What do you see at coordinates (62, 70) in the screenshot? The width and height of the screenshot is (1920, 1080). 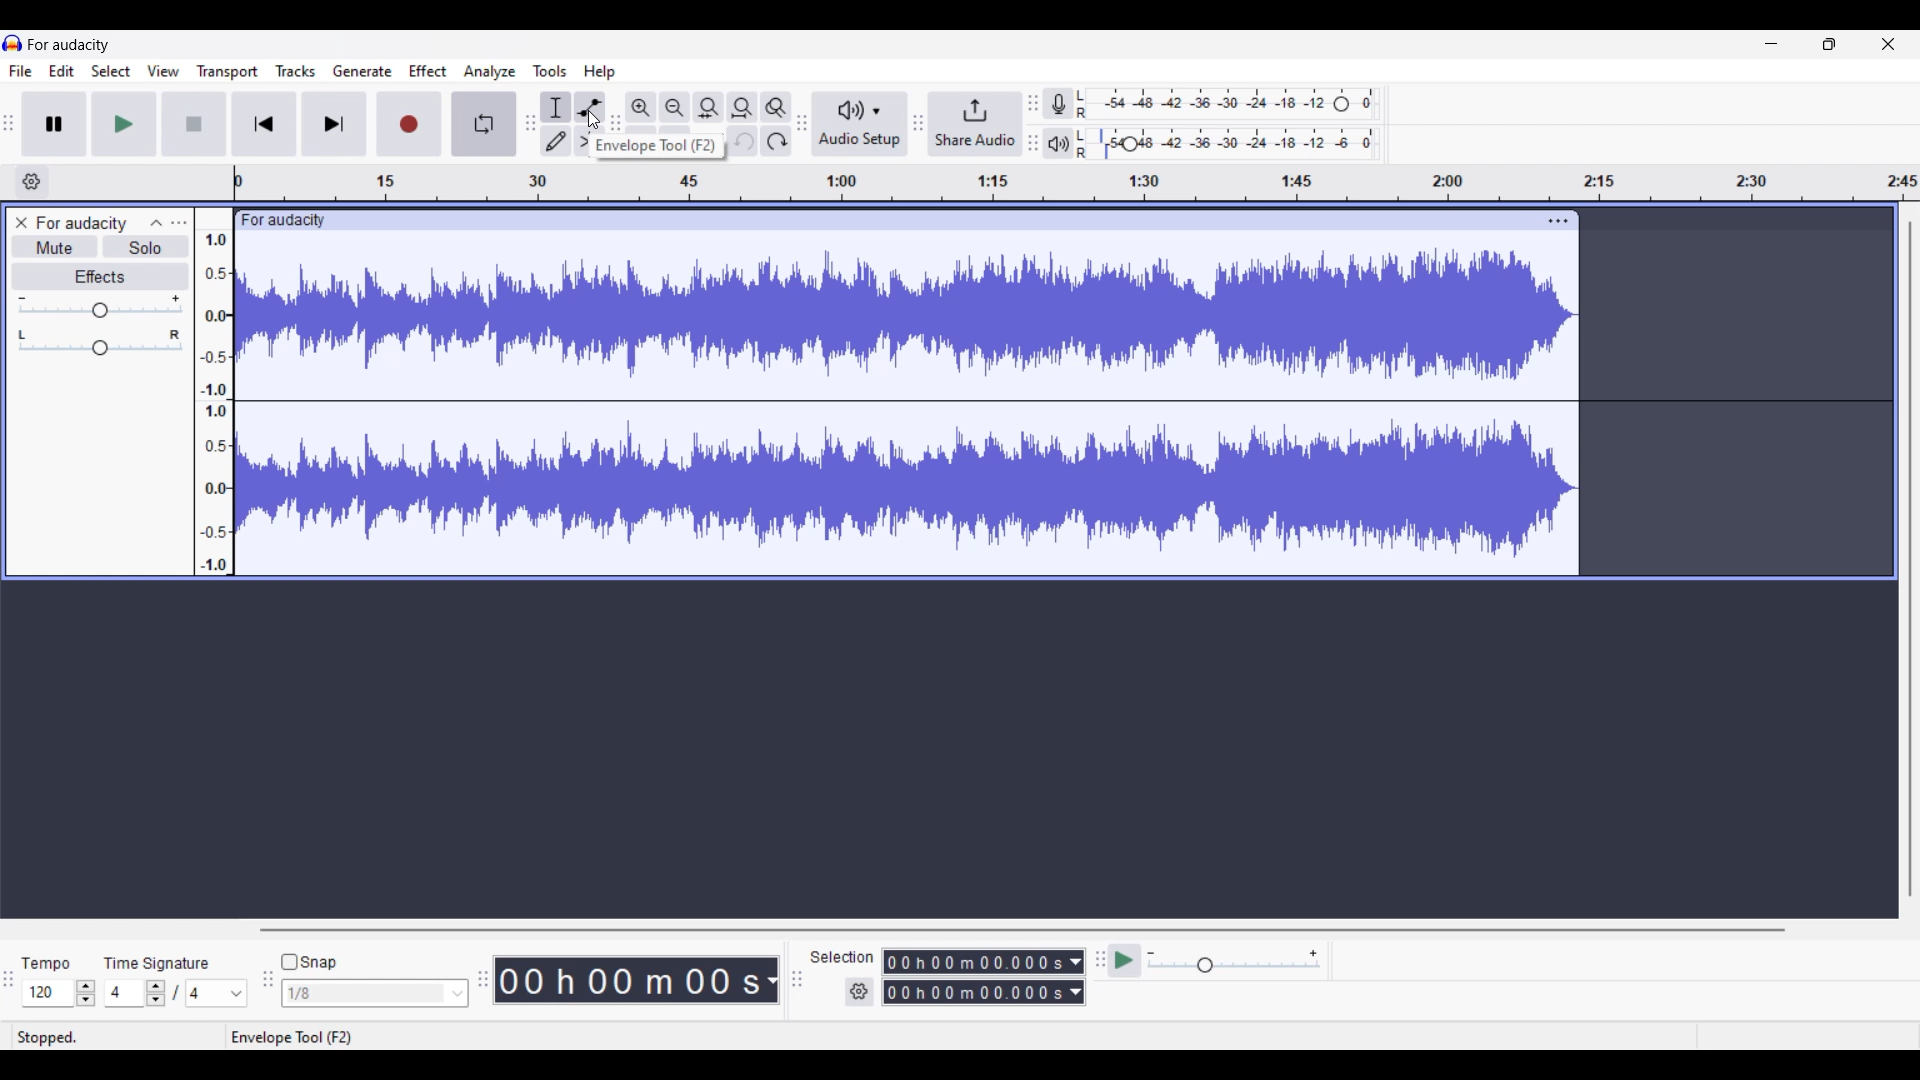 I see `Edit` at bounding box center [62, 70].